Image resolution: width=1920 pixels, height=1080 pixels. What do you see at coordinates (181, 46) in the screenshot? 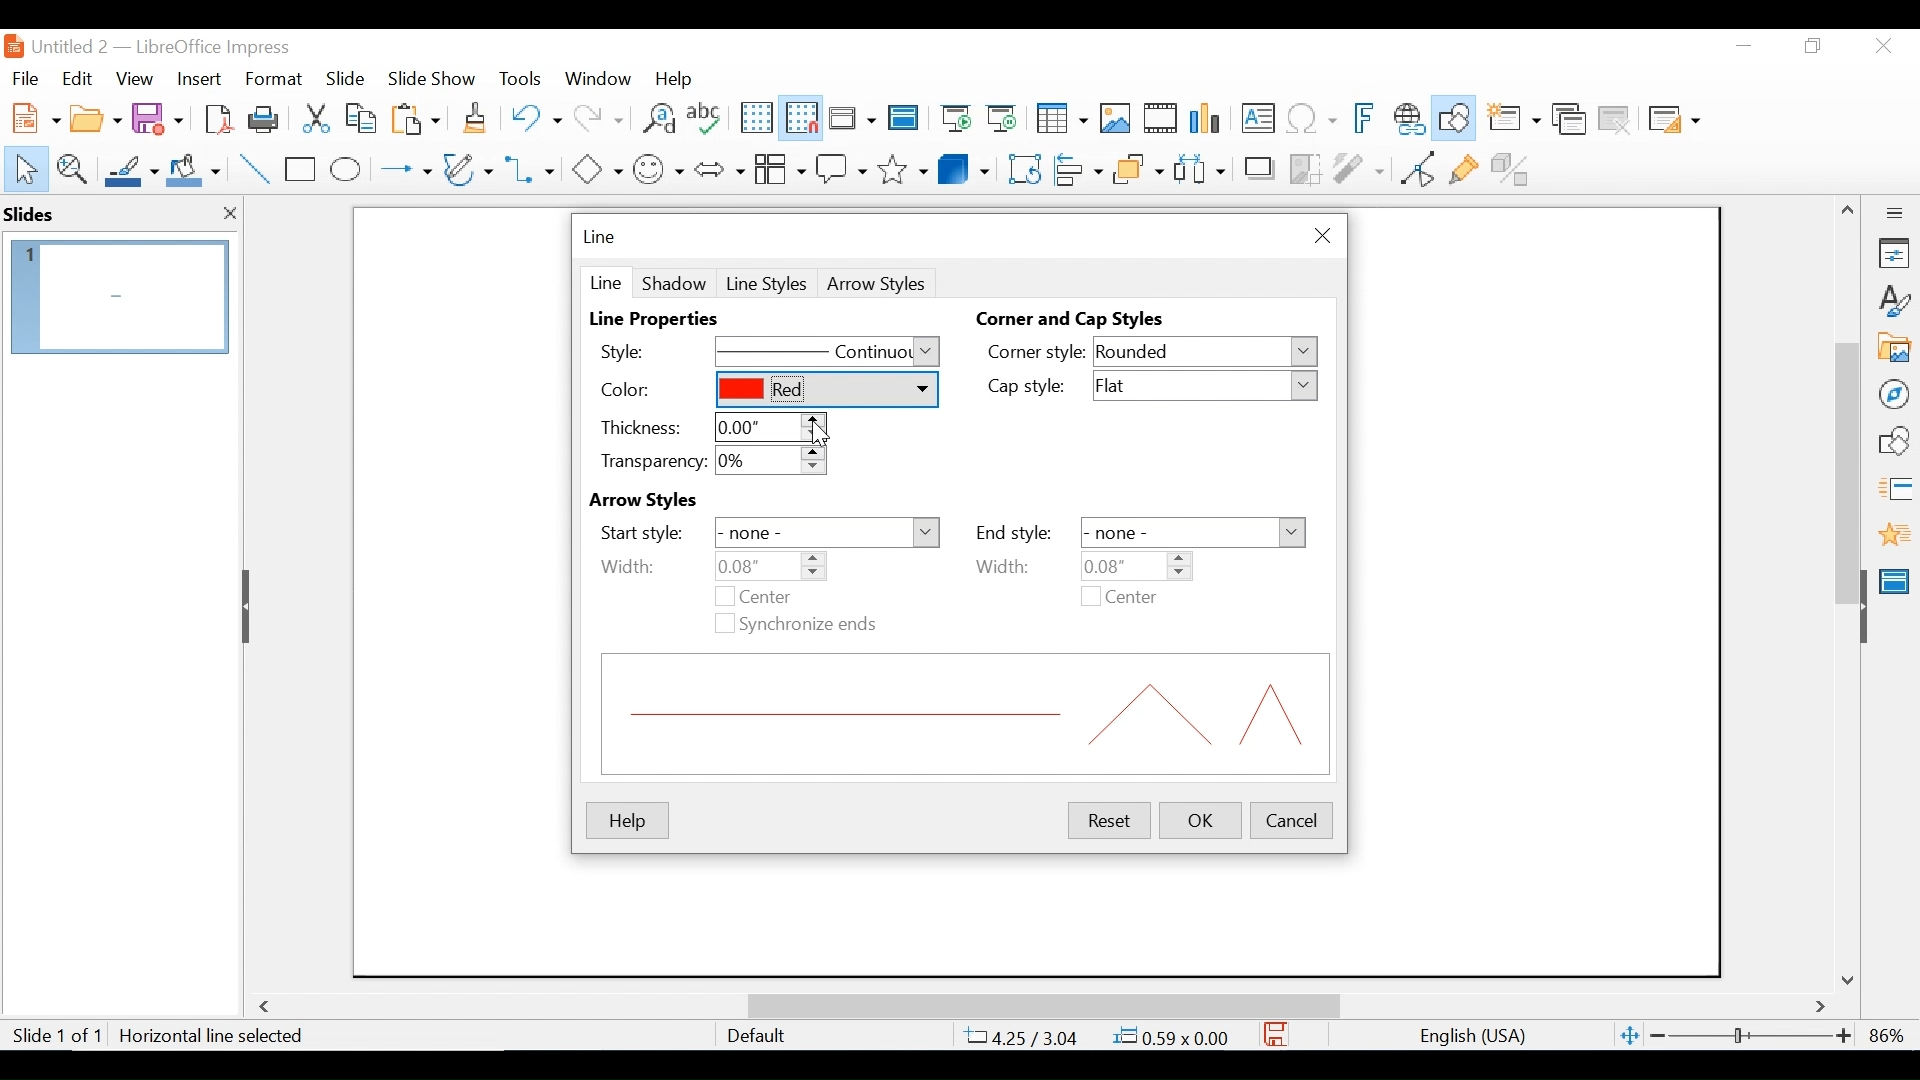
I see `Untitled 2 - LivreOffice Impress` at bounding box center [181, 46].